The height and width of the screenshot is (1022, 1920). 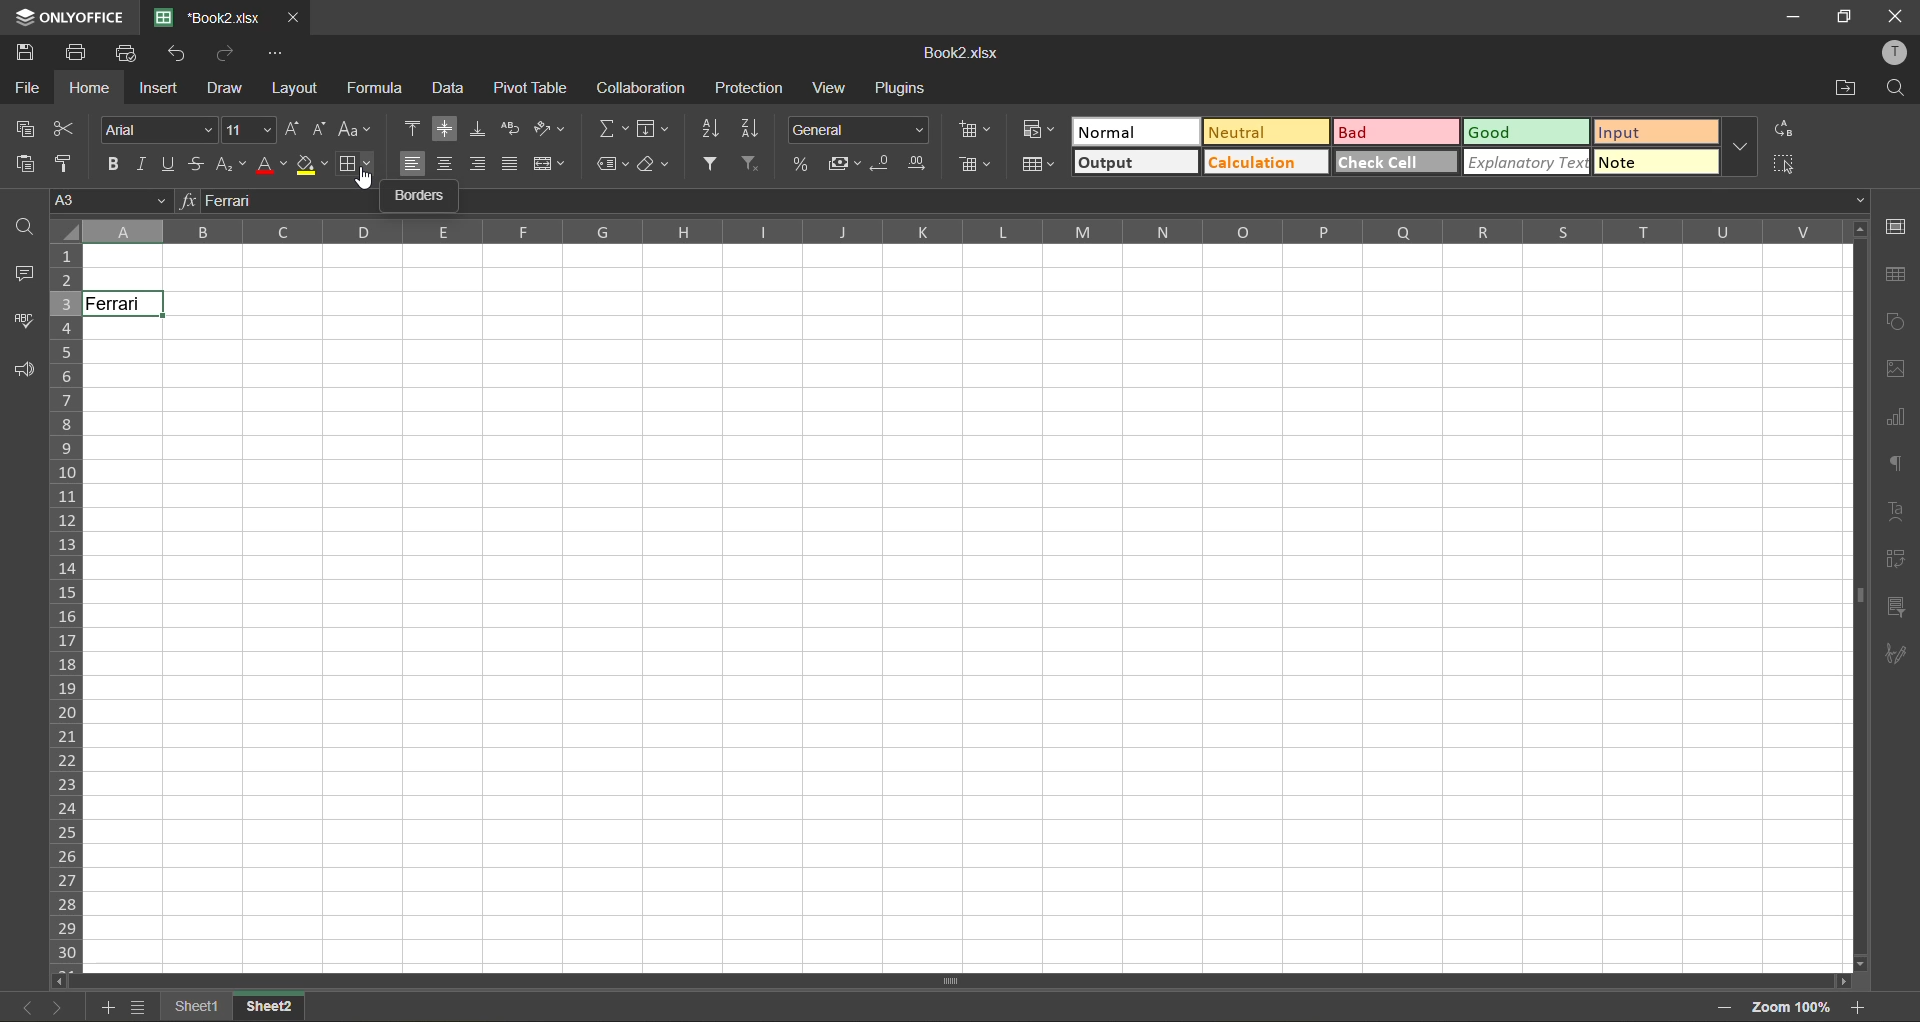 What do you see at coordinates (513, 130) in the screenshot?
I see `wrap` at bounding box center [513, 130].